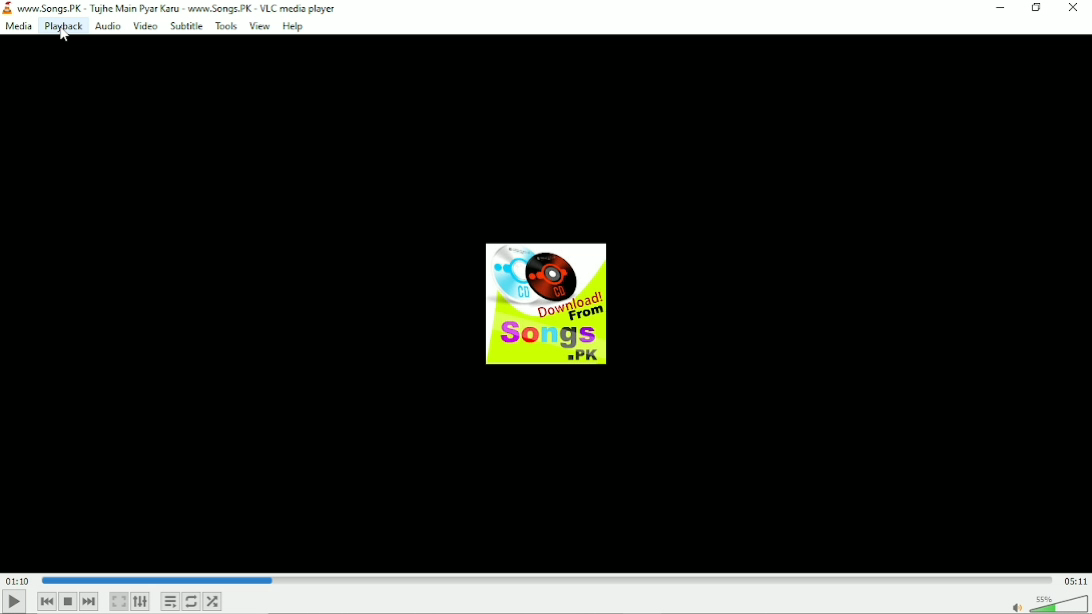 The height and width of the screenshot is (614, 1092). What do you see at coordinates (226, 26) in the screenshot?
I see `Tools` at bounding box center [226, 26].